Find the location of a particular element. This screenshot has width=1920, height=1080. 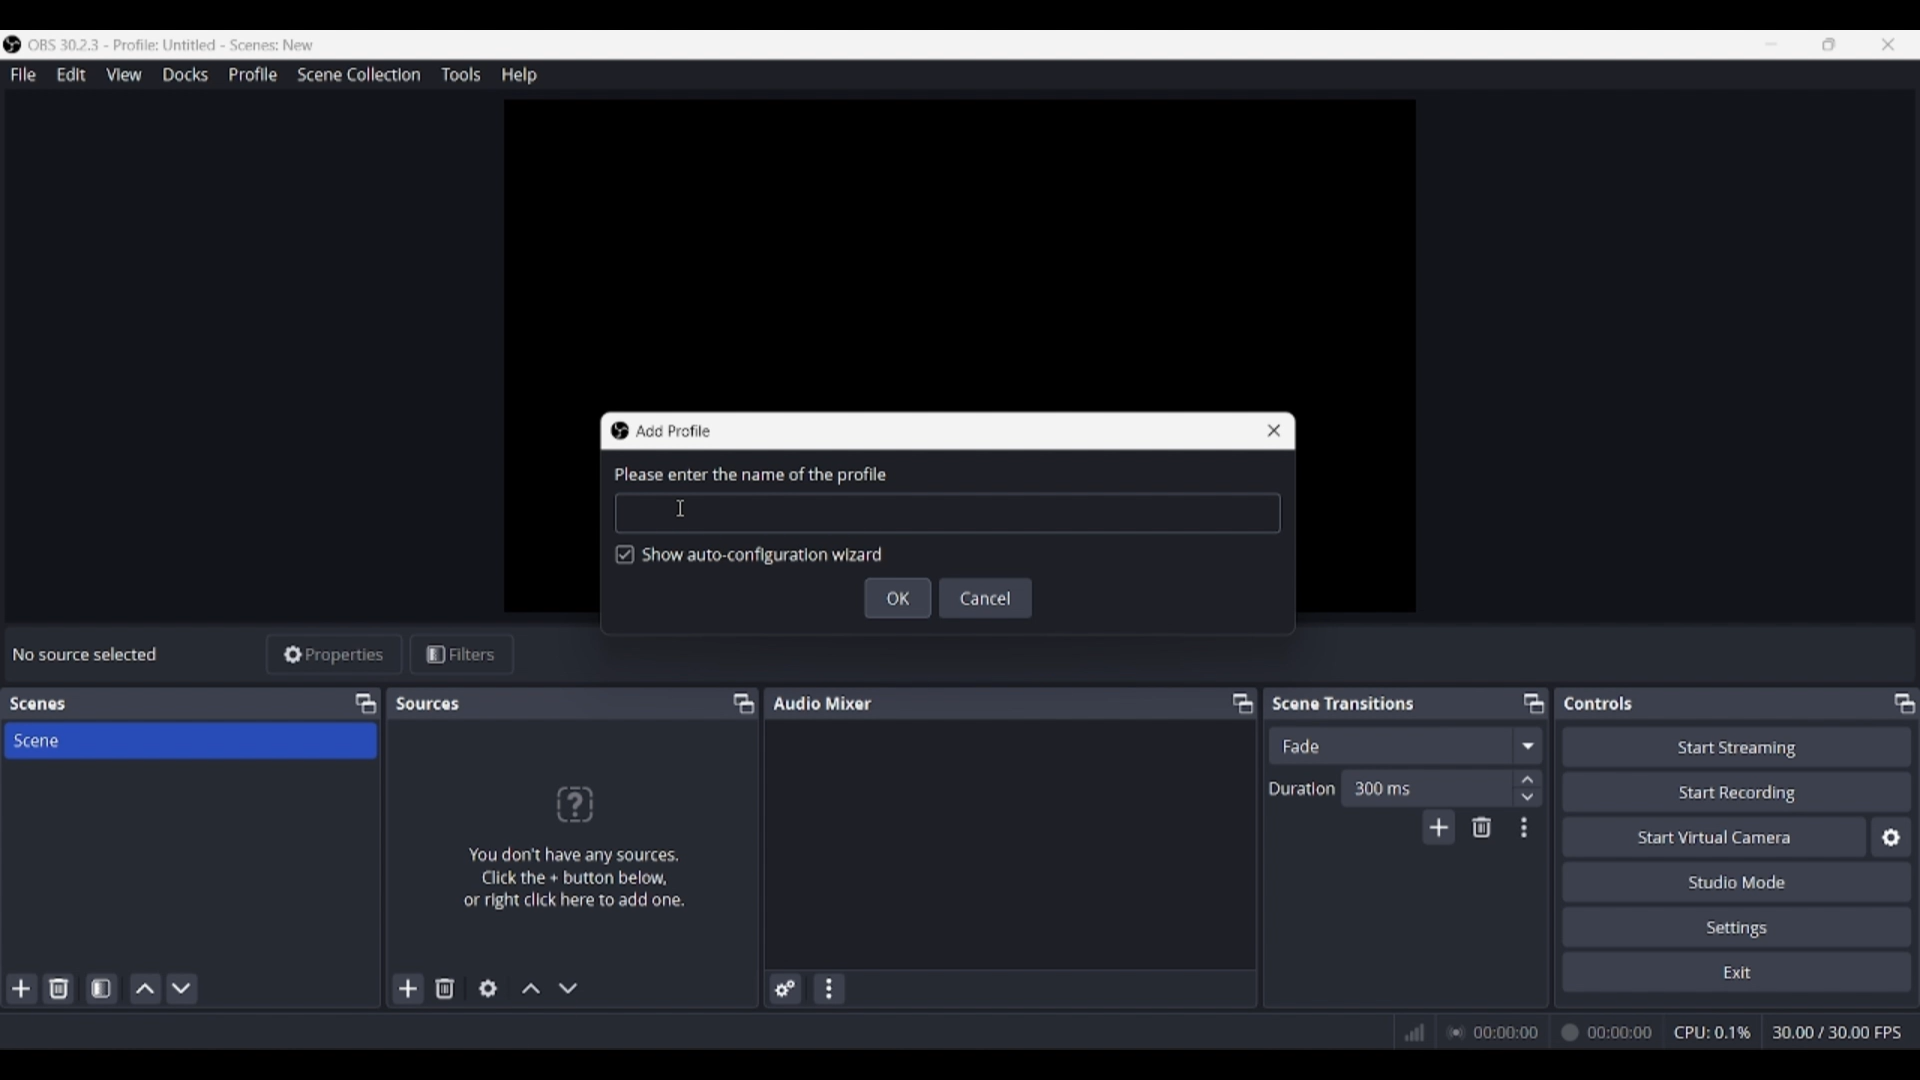

Recording duration is located at coordinates (1549, 1033).